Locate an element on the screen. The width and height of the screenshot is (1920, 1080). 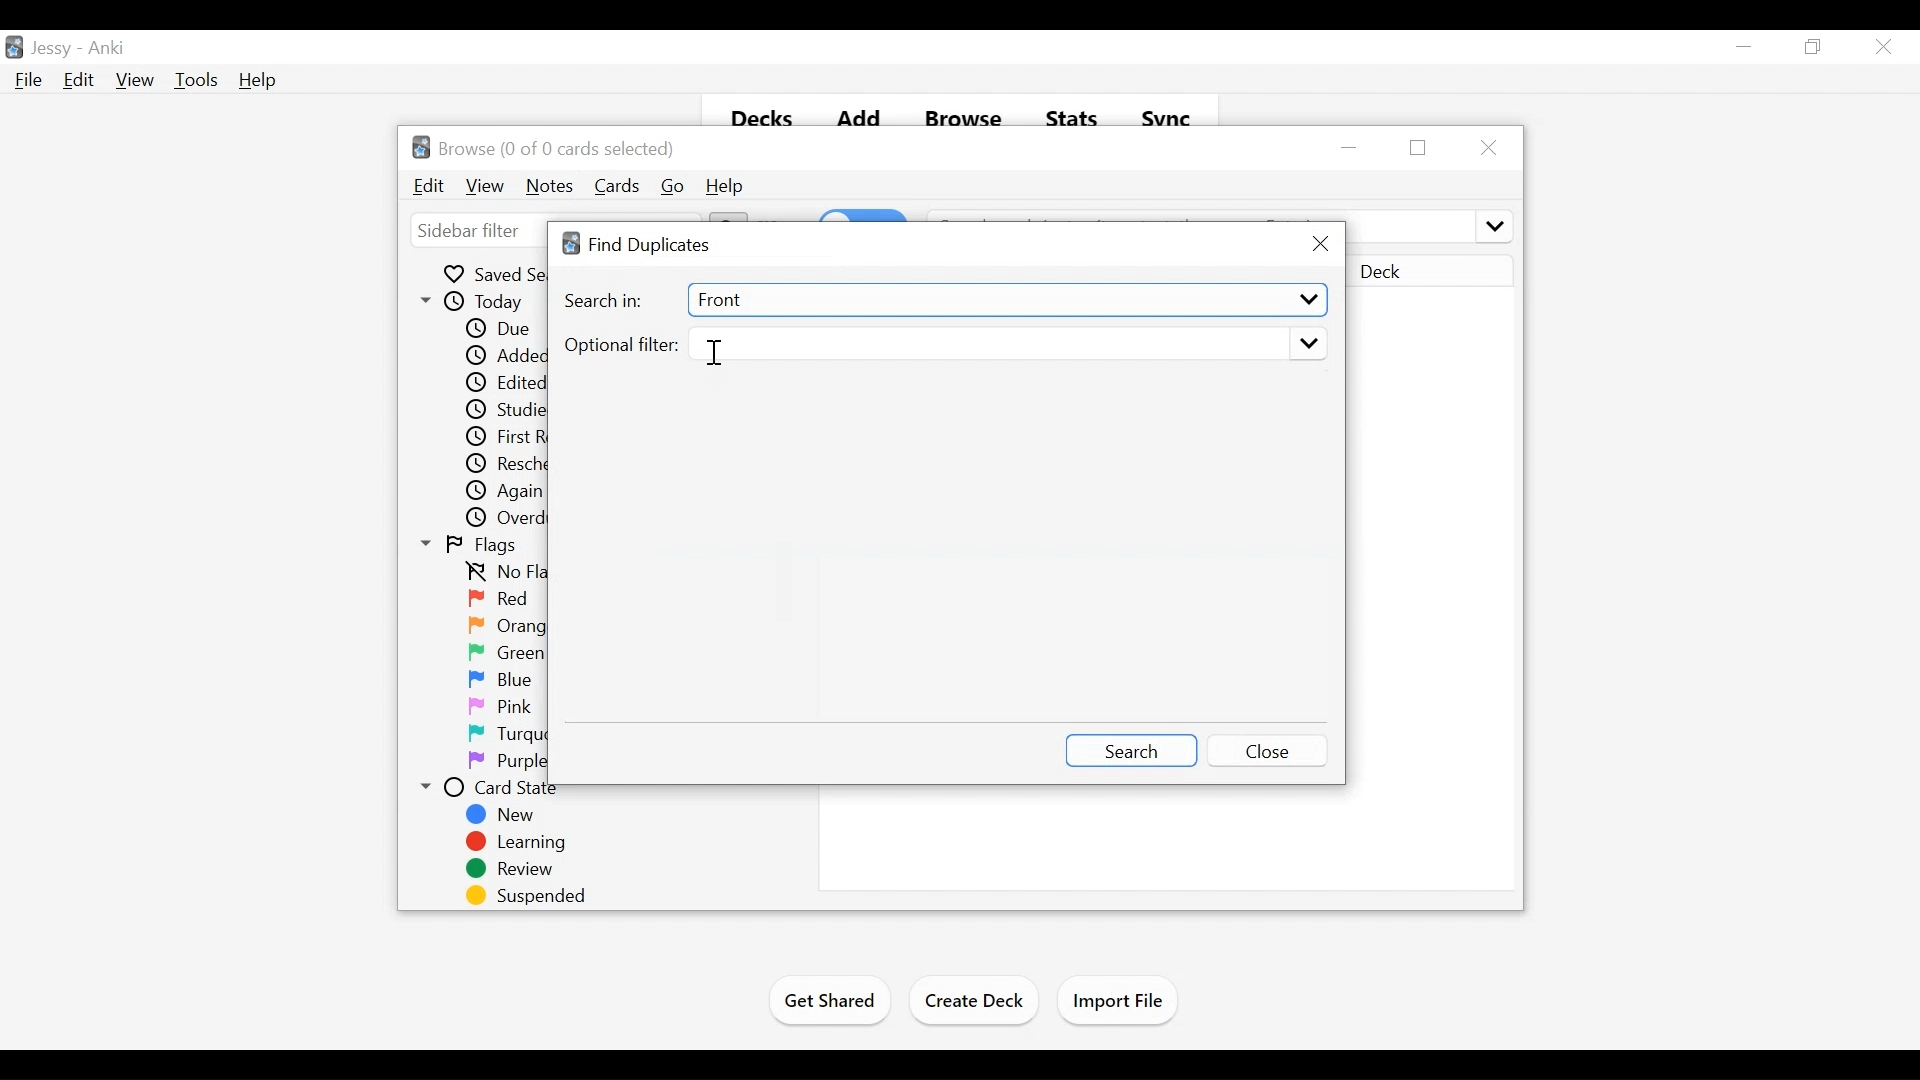
Card State is located at coordinates (497, 789).